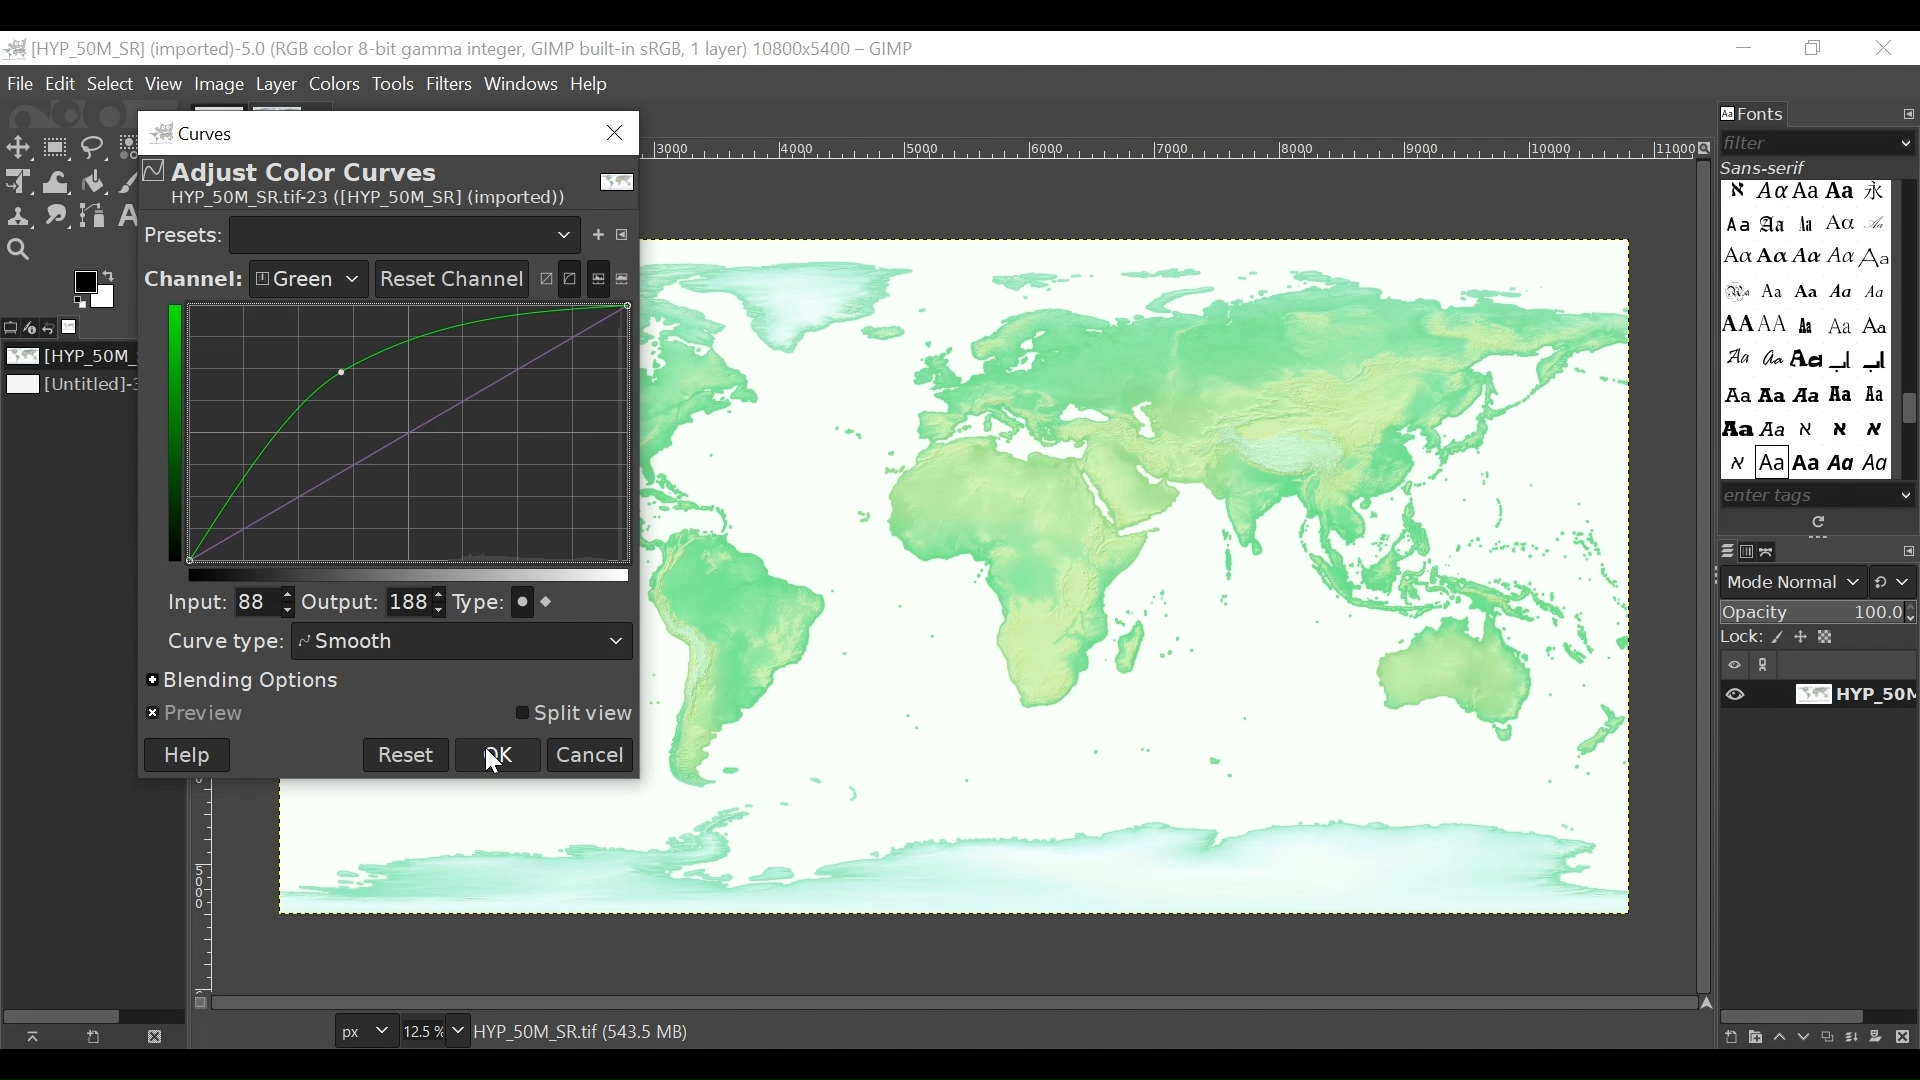 This screenshot has width=1920, height=1080. I want to click on Filters, so click(452, 83).